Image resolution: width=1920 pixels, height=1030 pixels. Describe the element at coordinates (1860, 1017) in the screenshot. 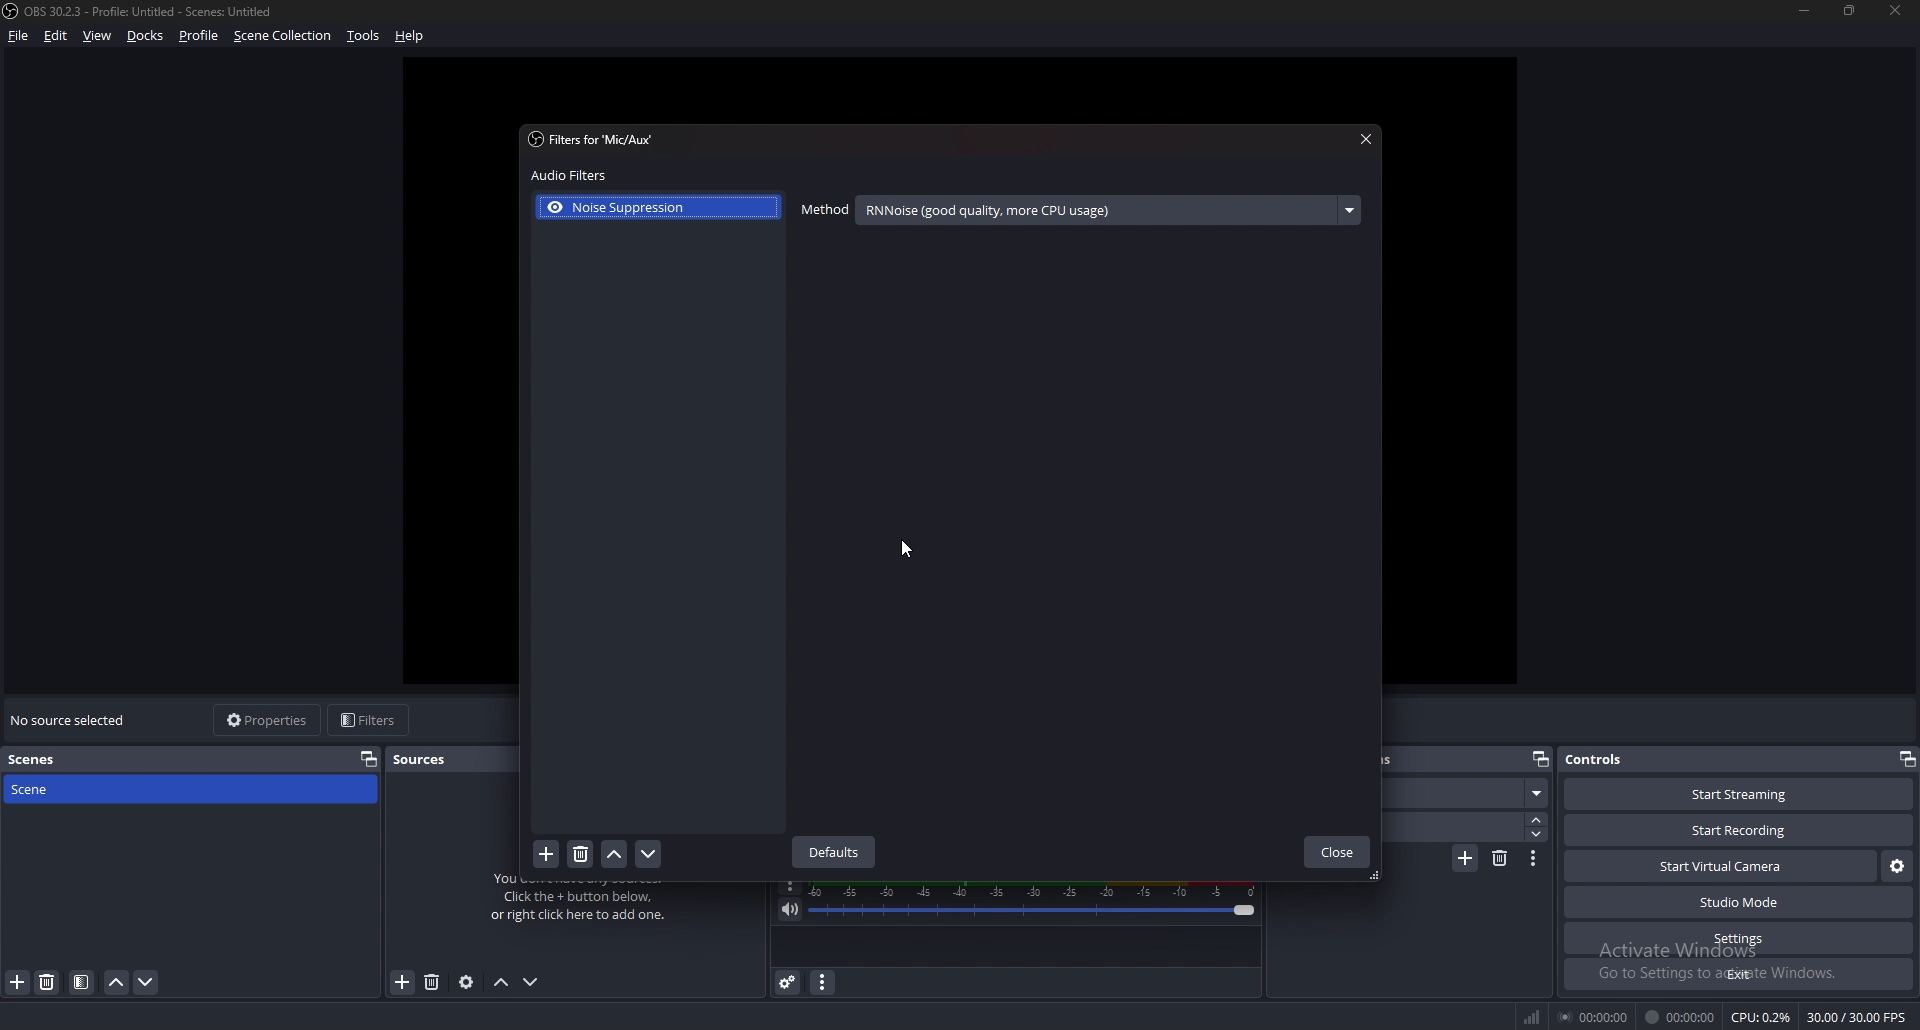

I see `30.00/30.00 FPS` at that location.